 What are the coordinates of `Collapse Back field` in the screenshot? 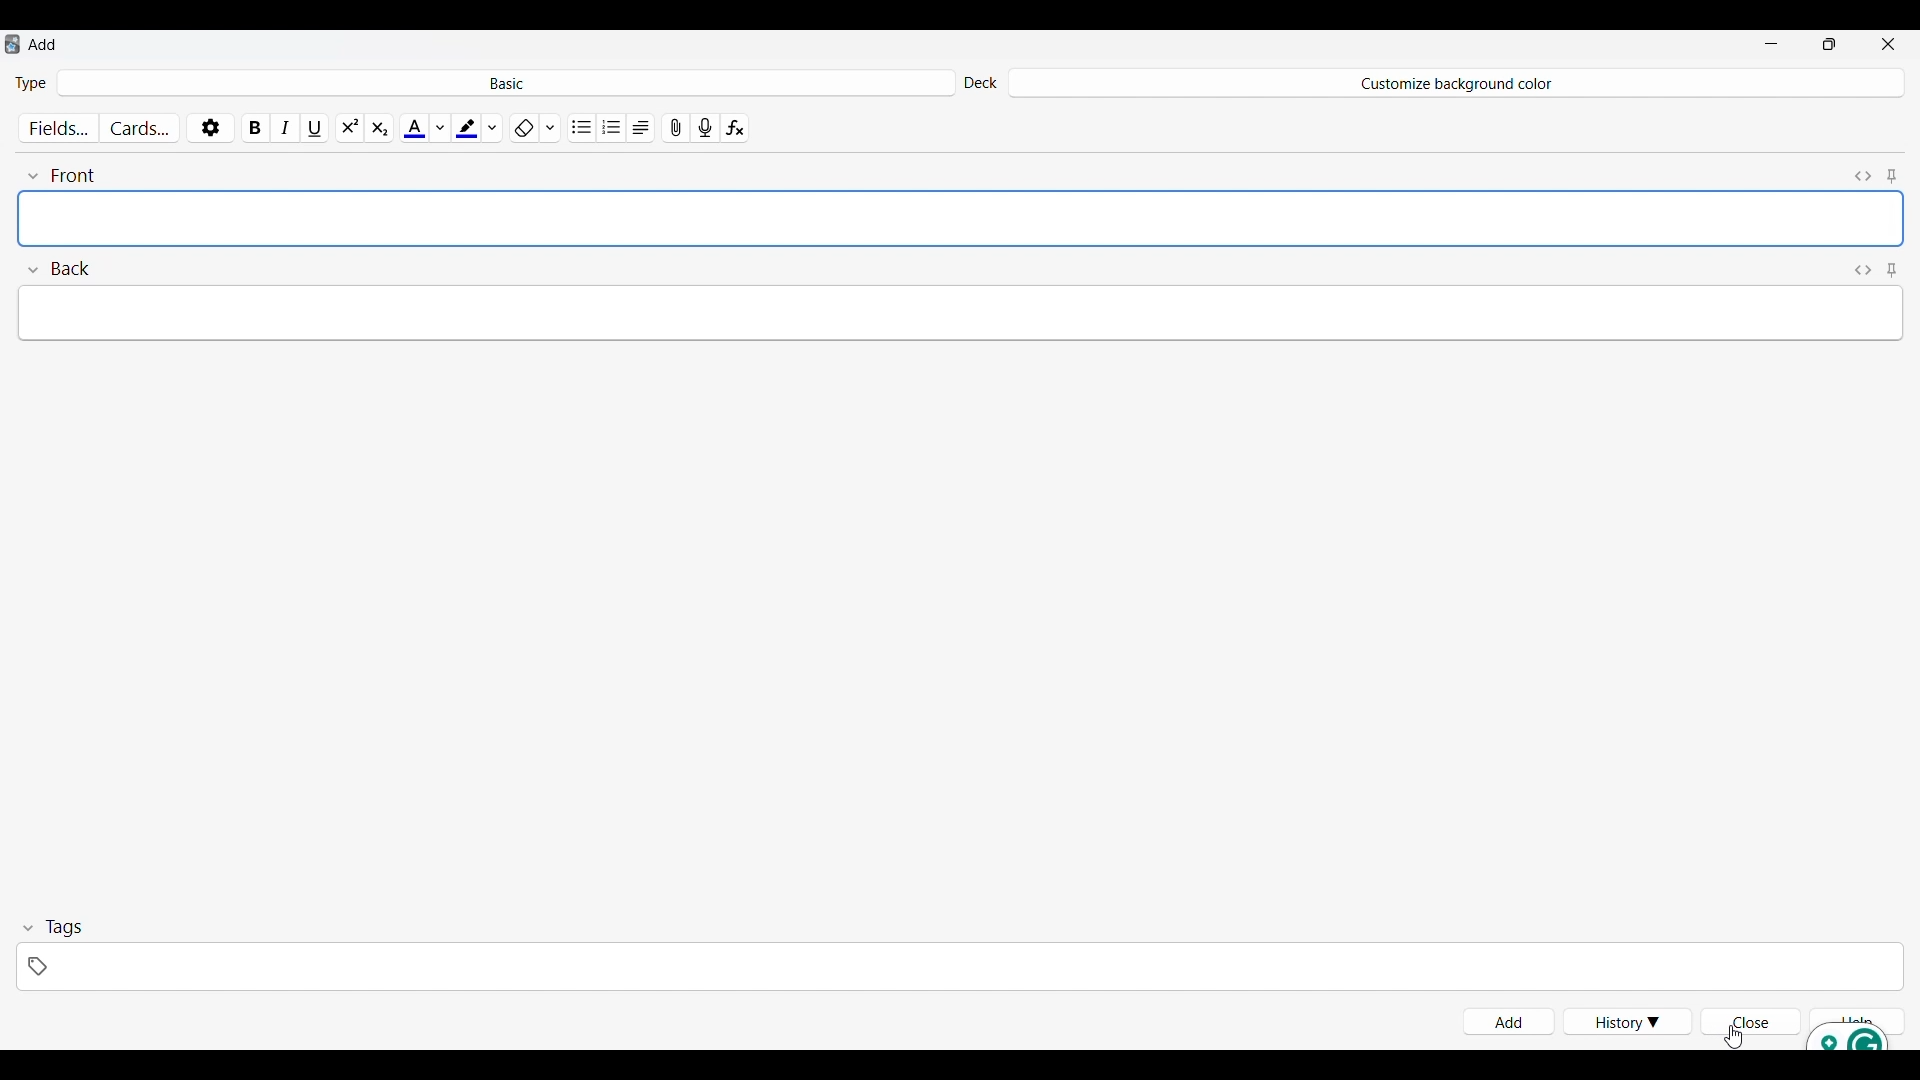 It's located at (60, 266).